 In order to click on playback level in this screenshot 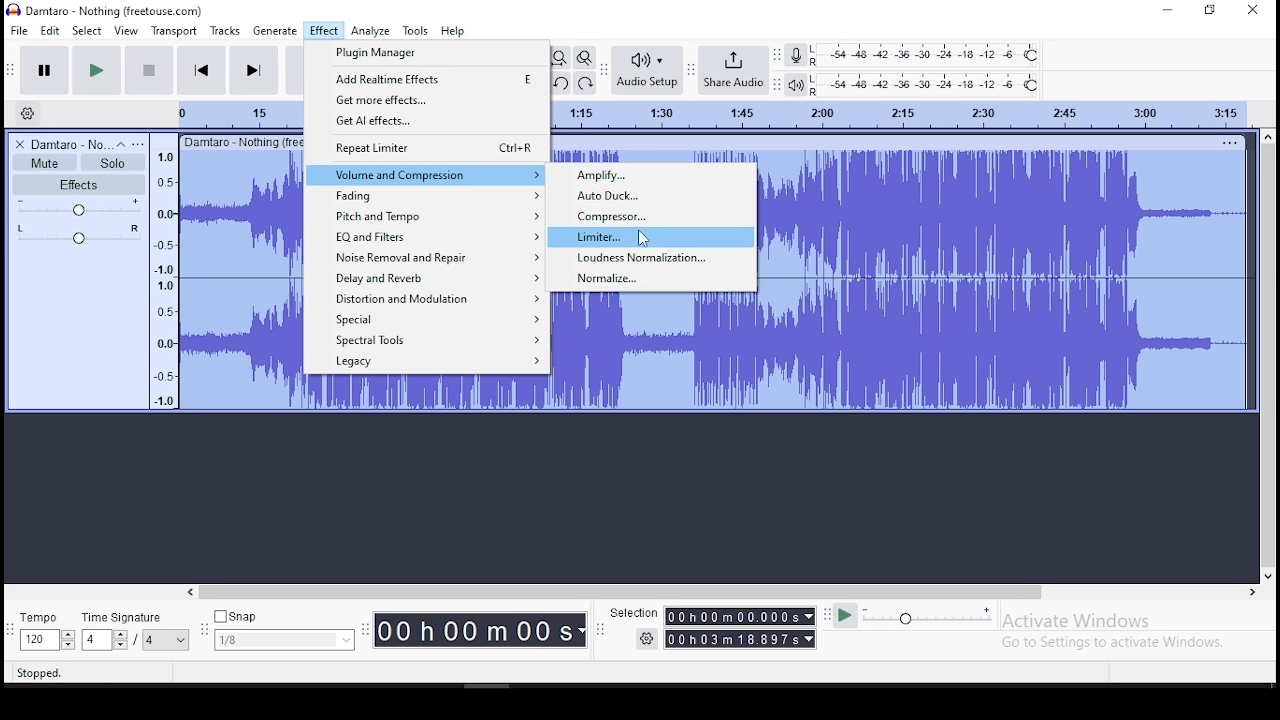, I will do `click(927, 84)`.